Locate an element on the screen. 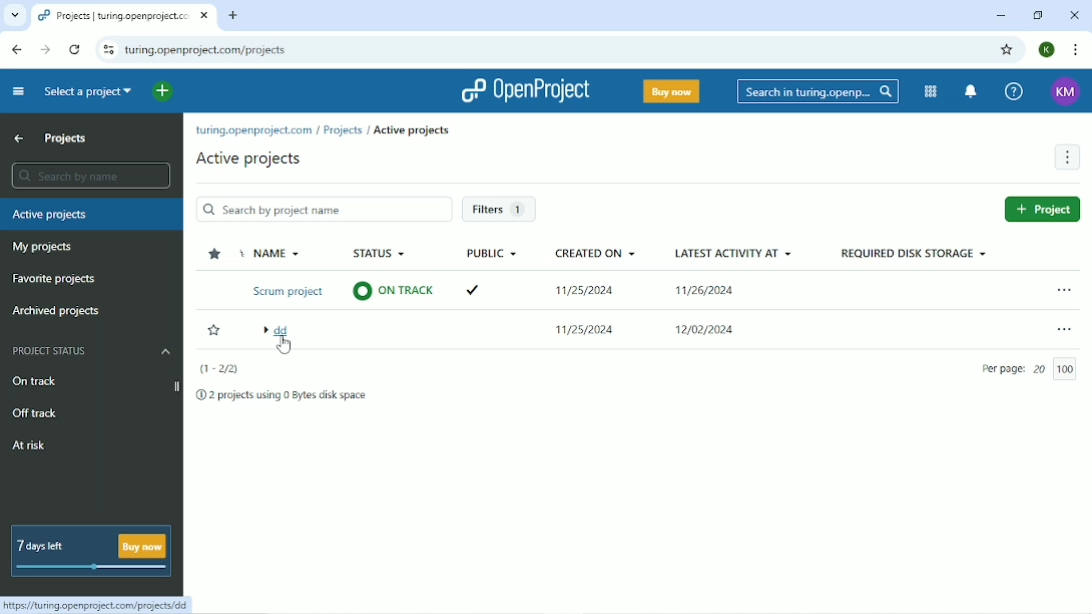 The width and height of the screenshot is (1092, 614). Latest activity at is located at coordinates (731, 293).